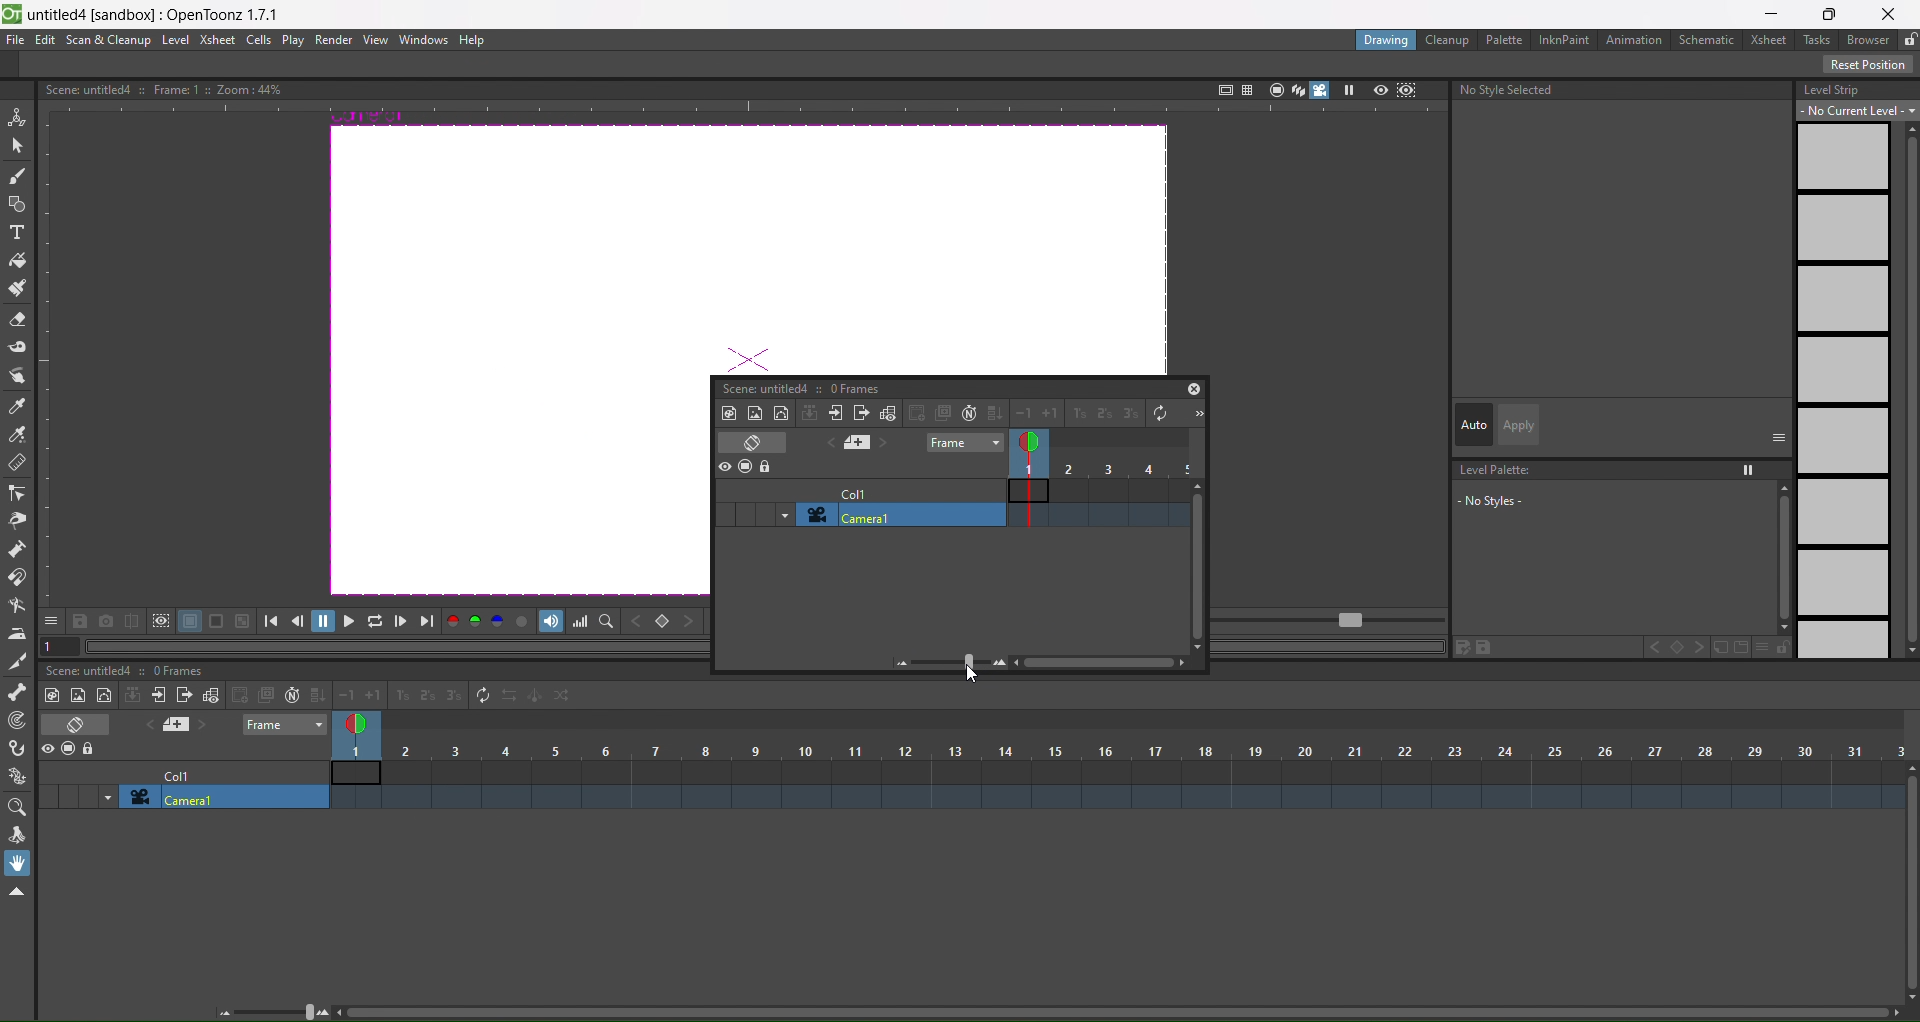 The image size is (1920, 1022). What do you see at coordinates (564, 696) in the screenshot?
I see `random` at bounding box center [564, 696].